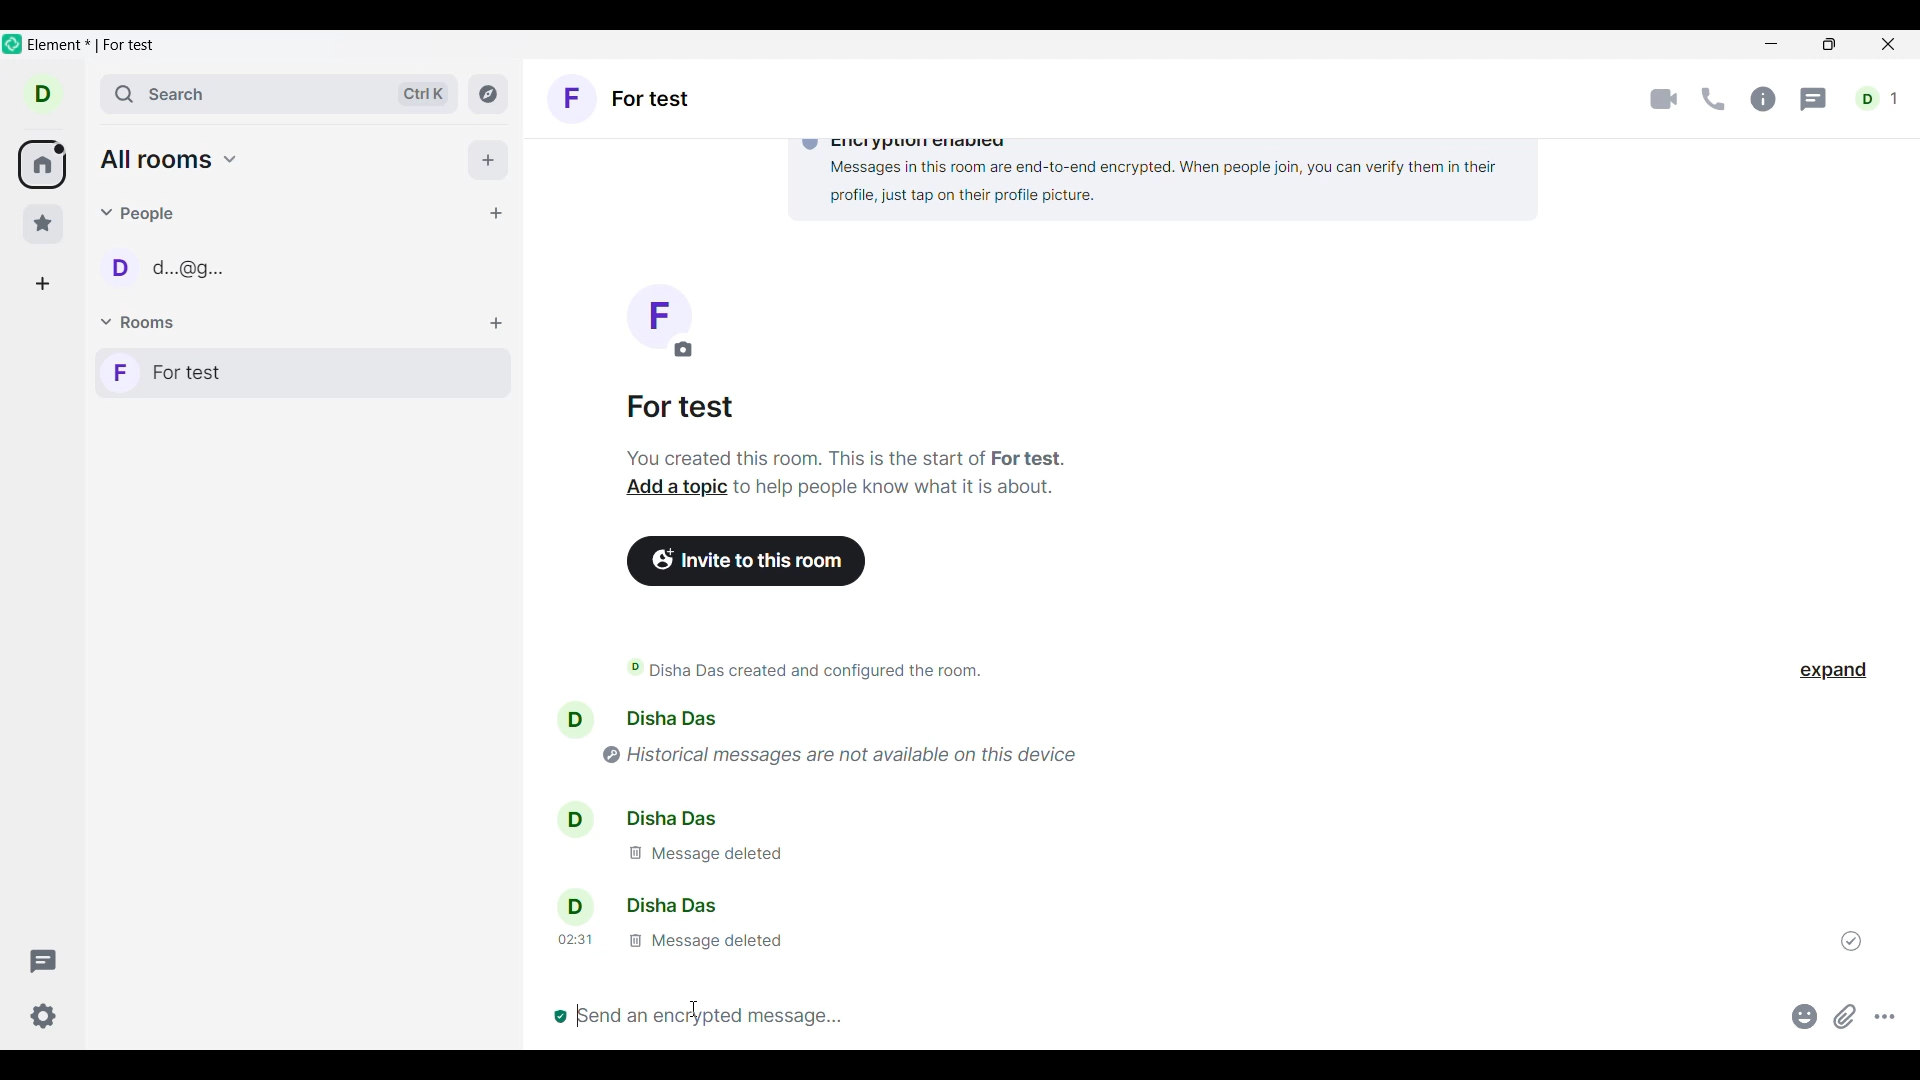 This screenshot has height=1080, width=1920. I want to click on Explore rooms, so click(488, 93).